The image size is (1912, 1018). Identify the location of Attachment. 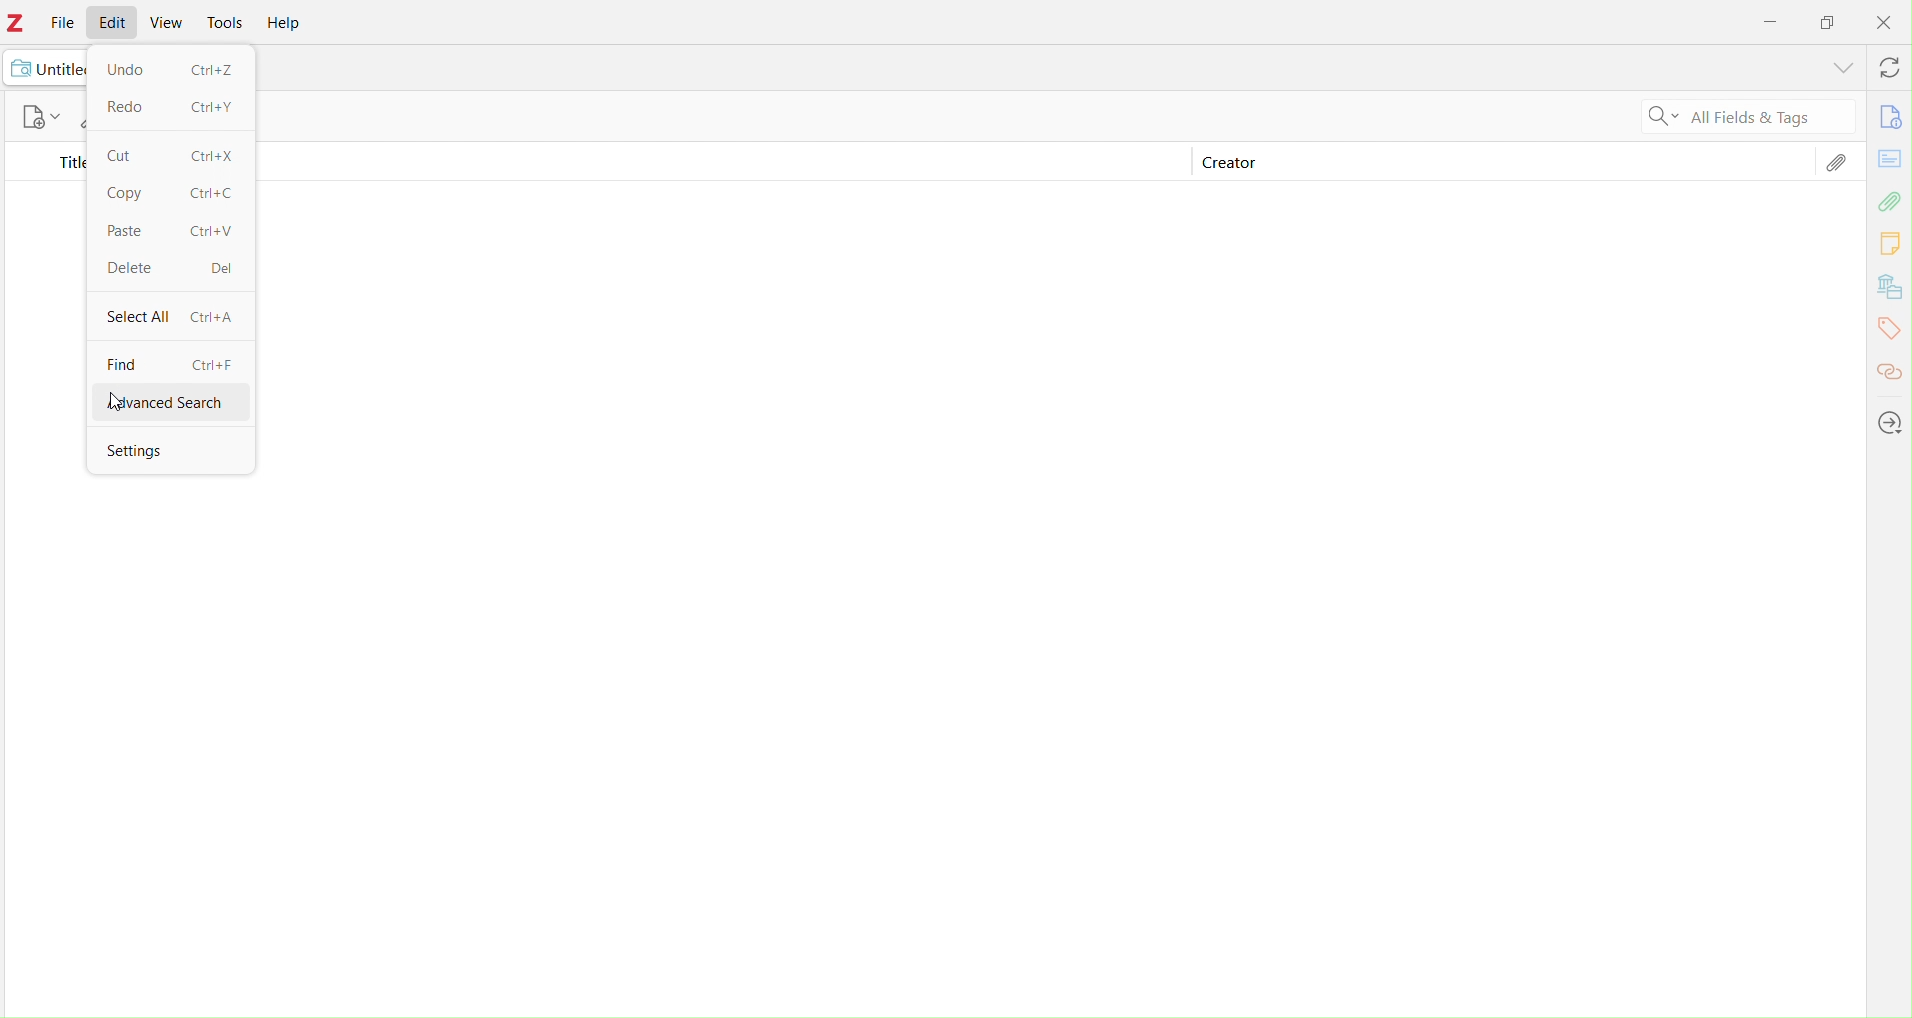
(1836, 167).